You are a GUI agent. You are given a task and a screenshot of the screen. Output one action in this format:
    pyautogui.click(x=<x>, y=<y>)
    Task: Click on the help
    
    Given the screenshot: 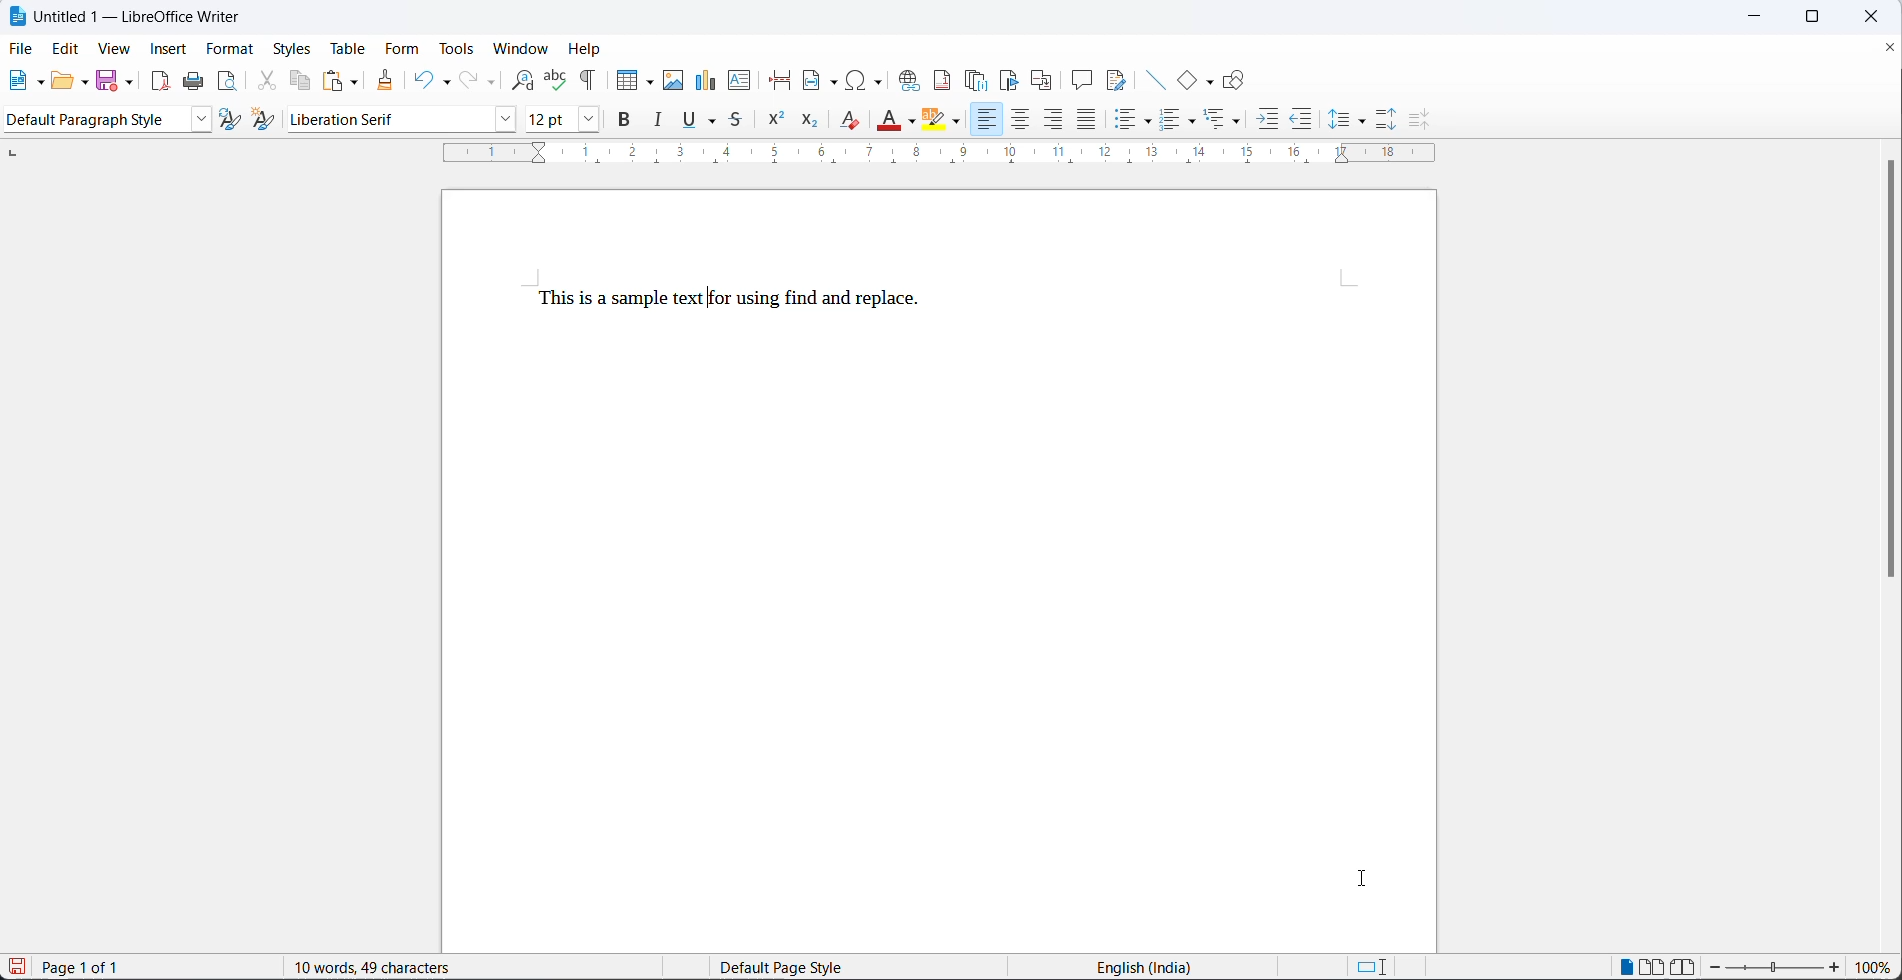 What is the action you would take?
    pyautogui.click(x=591, y=47)
    